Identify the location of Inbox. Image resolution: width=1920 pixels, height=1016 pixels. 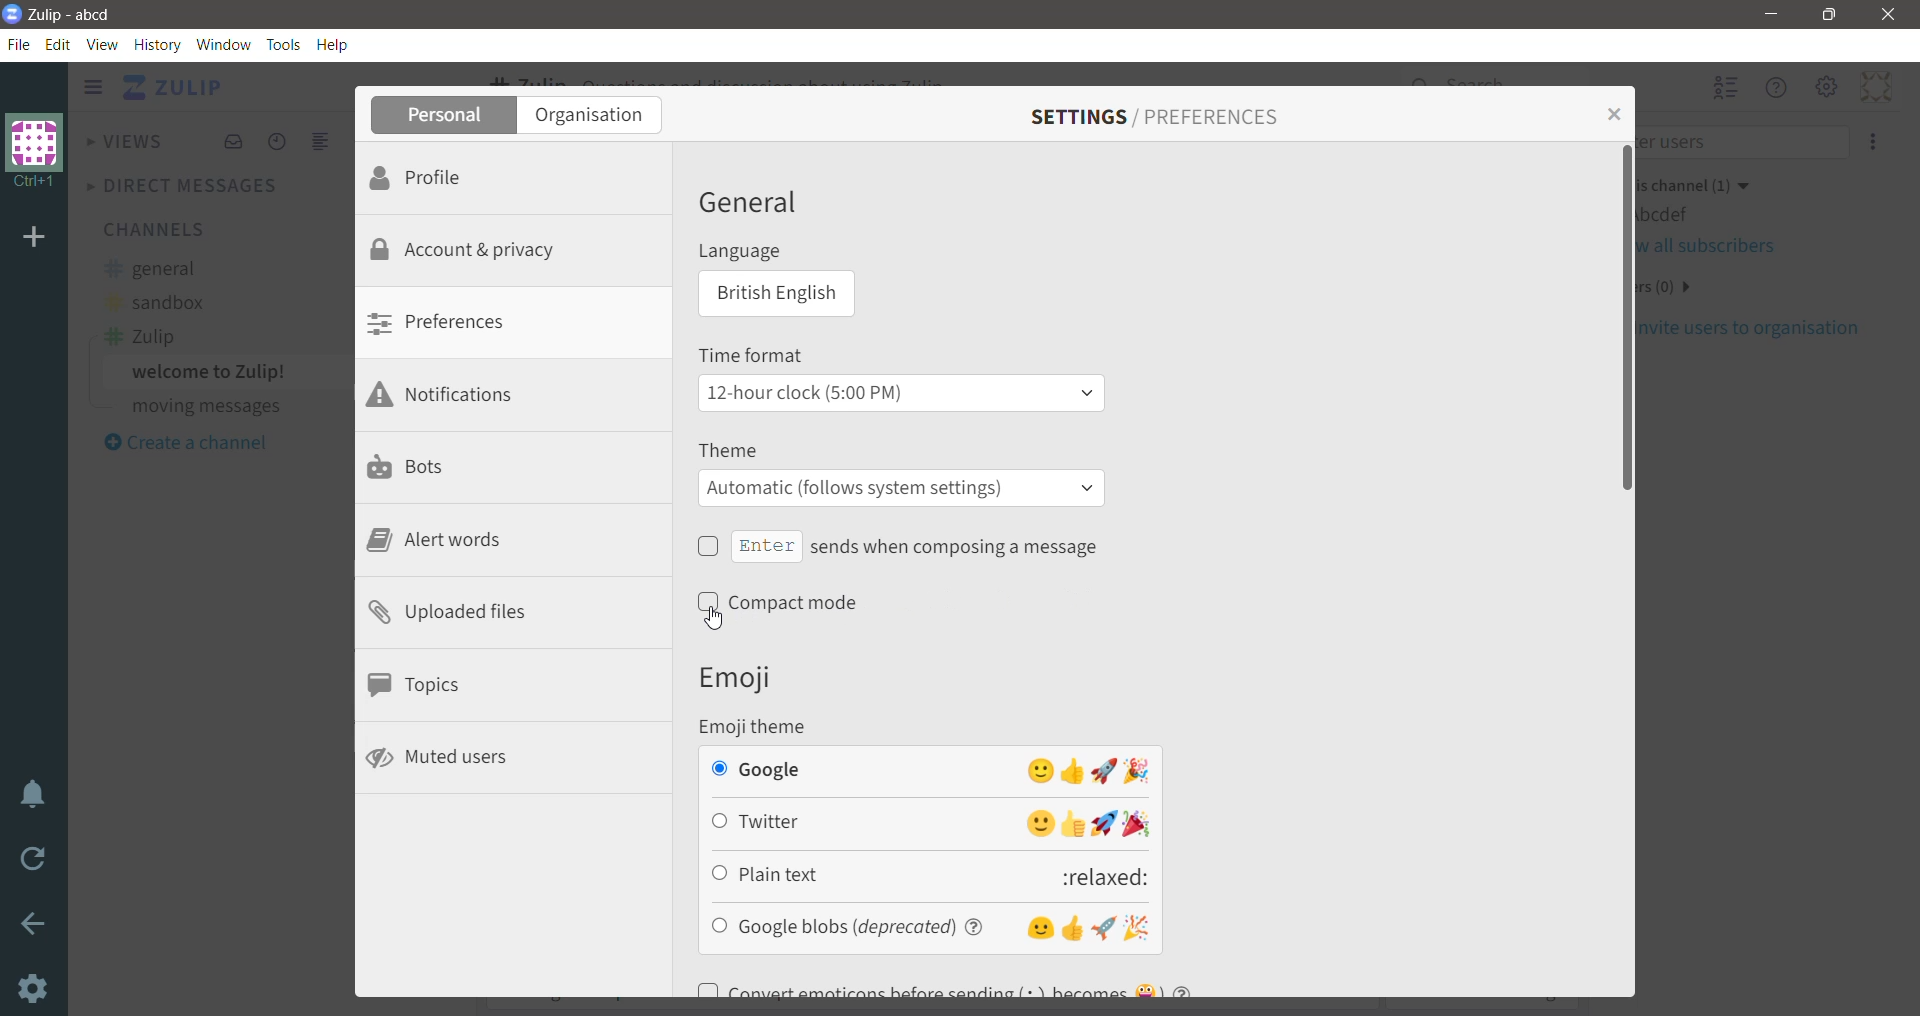
(232, 142).